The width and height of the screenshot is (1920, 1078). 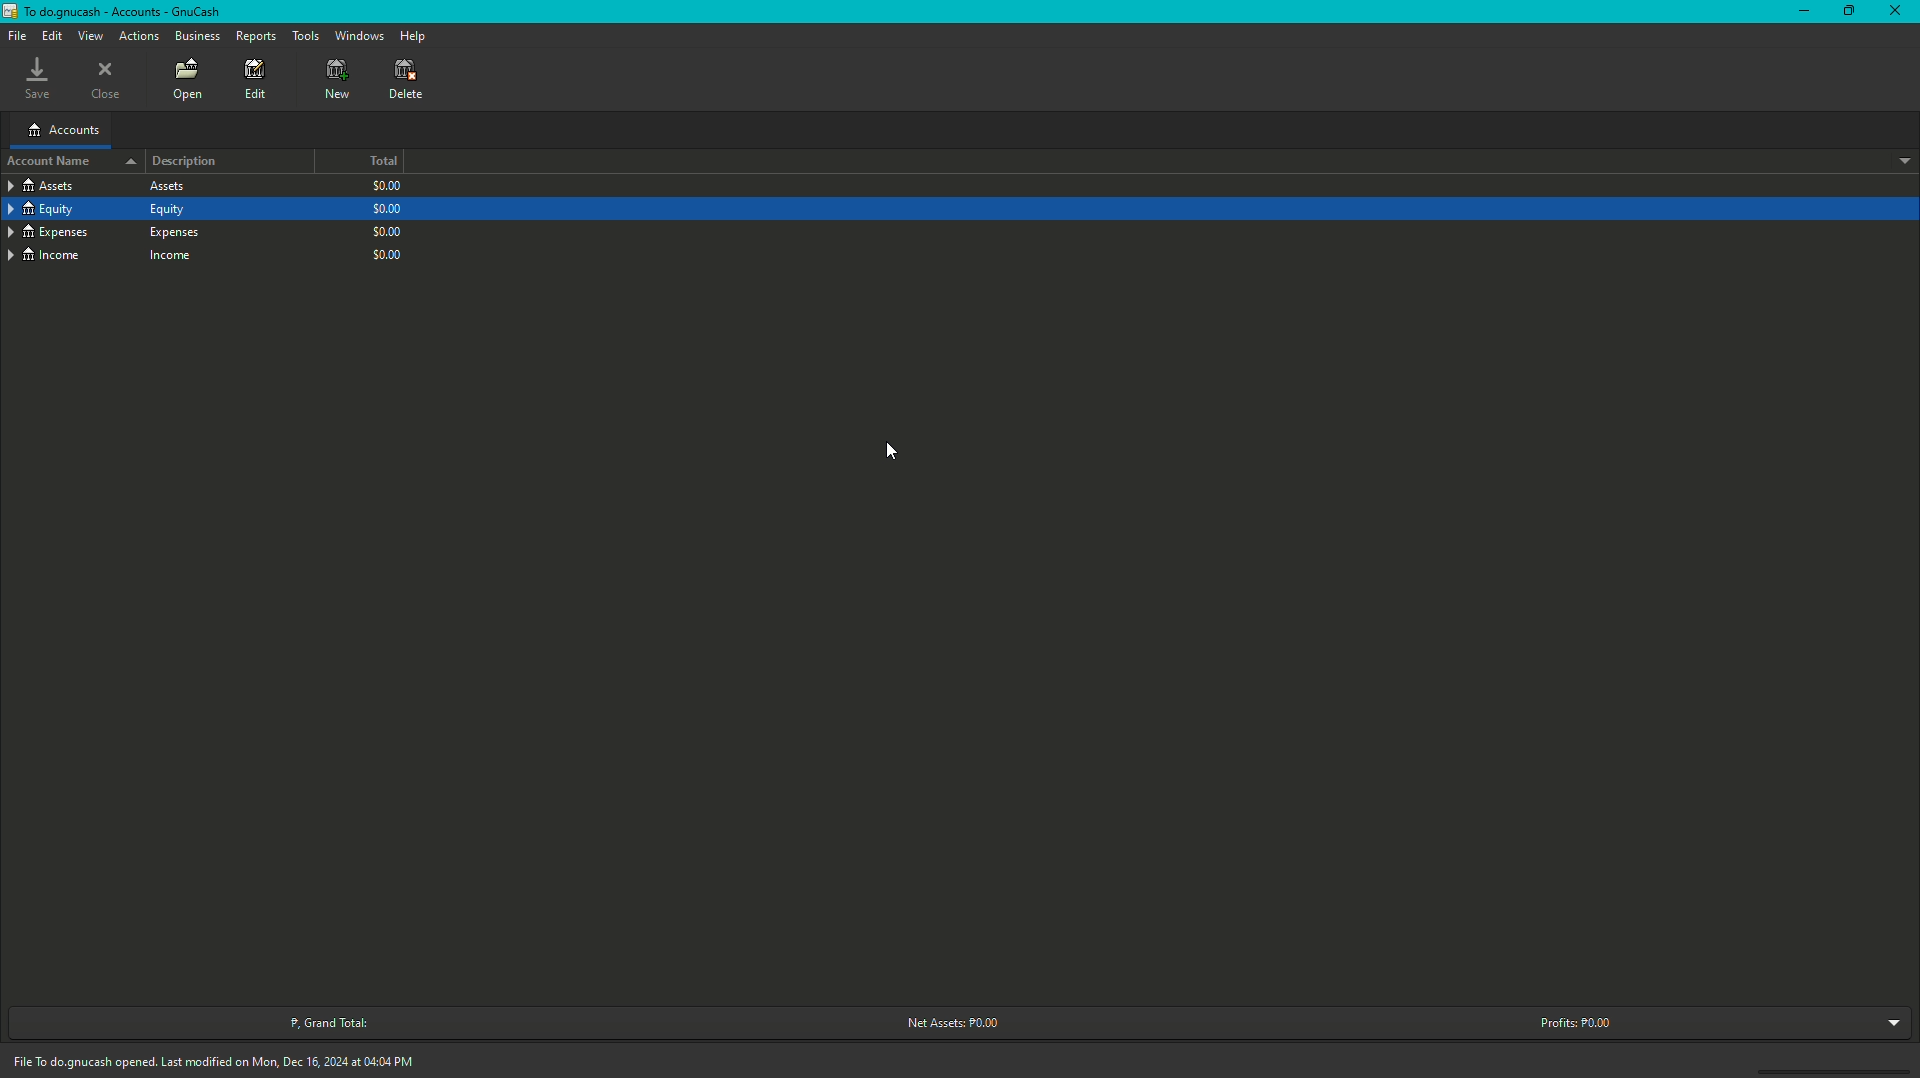 I want to click on Close, so click(x=110, y=79).